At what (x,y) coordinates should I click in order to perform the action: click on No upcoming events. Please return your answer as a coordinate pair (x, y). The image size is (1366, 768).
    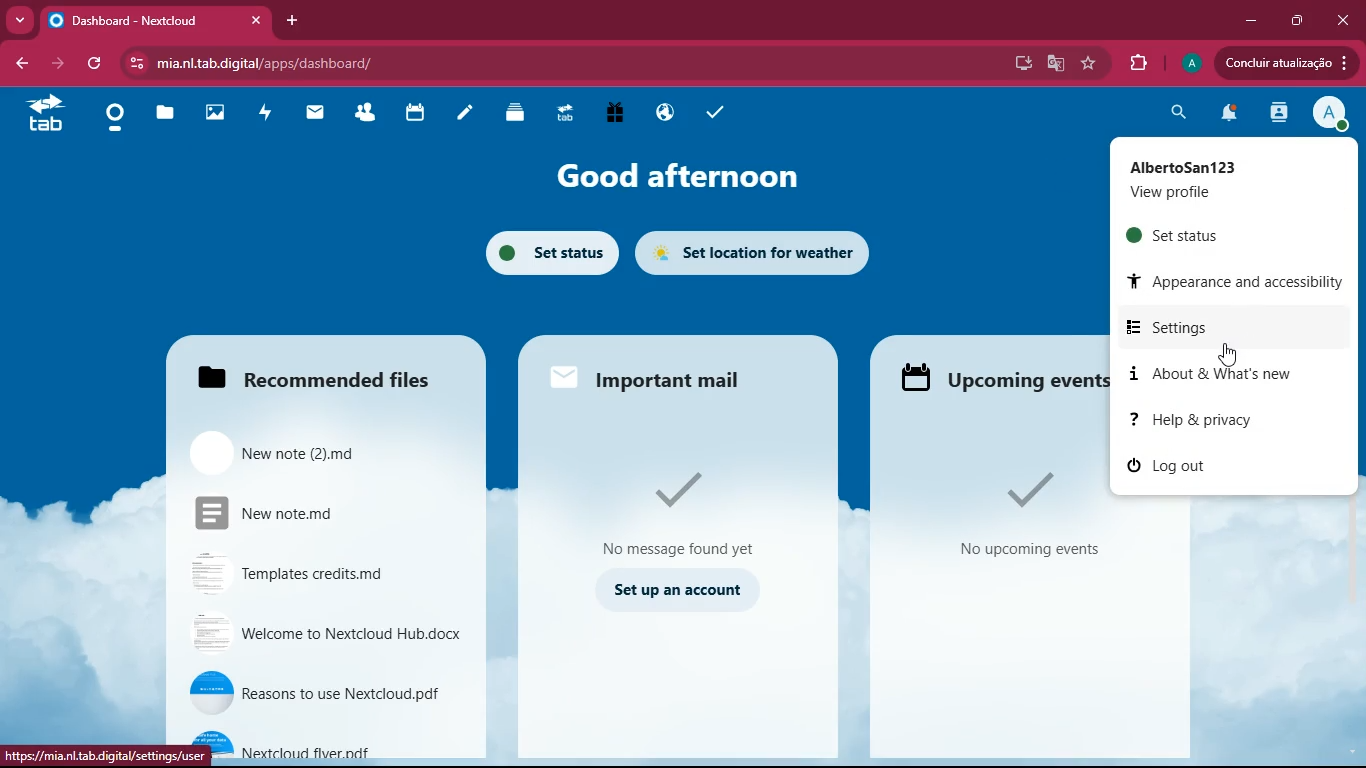
    Looking at the image, I should click on (1010, 505).